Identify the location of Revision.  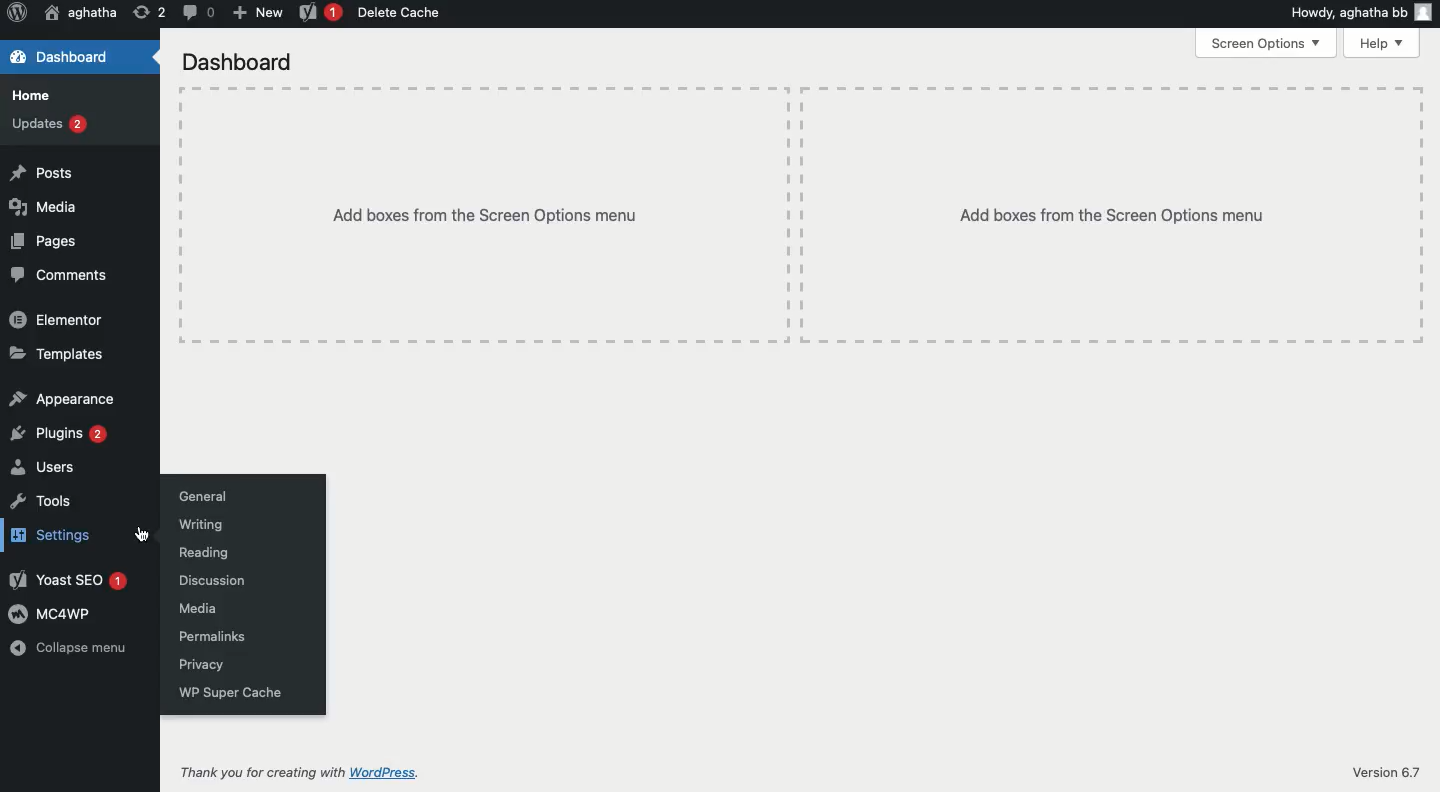
(145, 14).